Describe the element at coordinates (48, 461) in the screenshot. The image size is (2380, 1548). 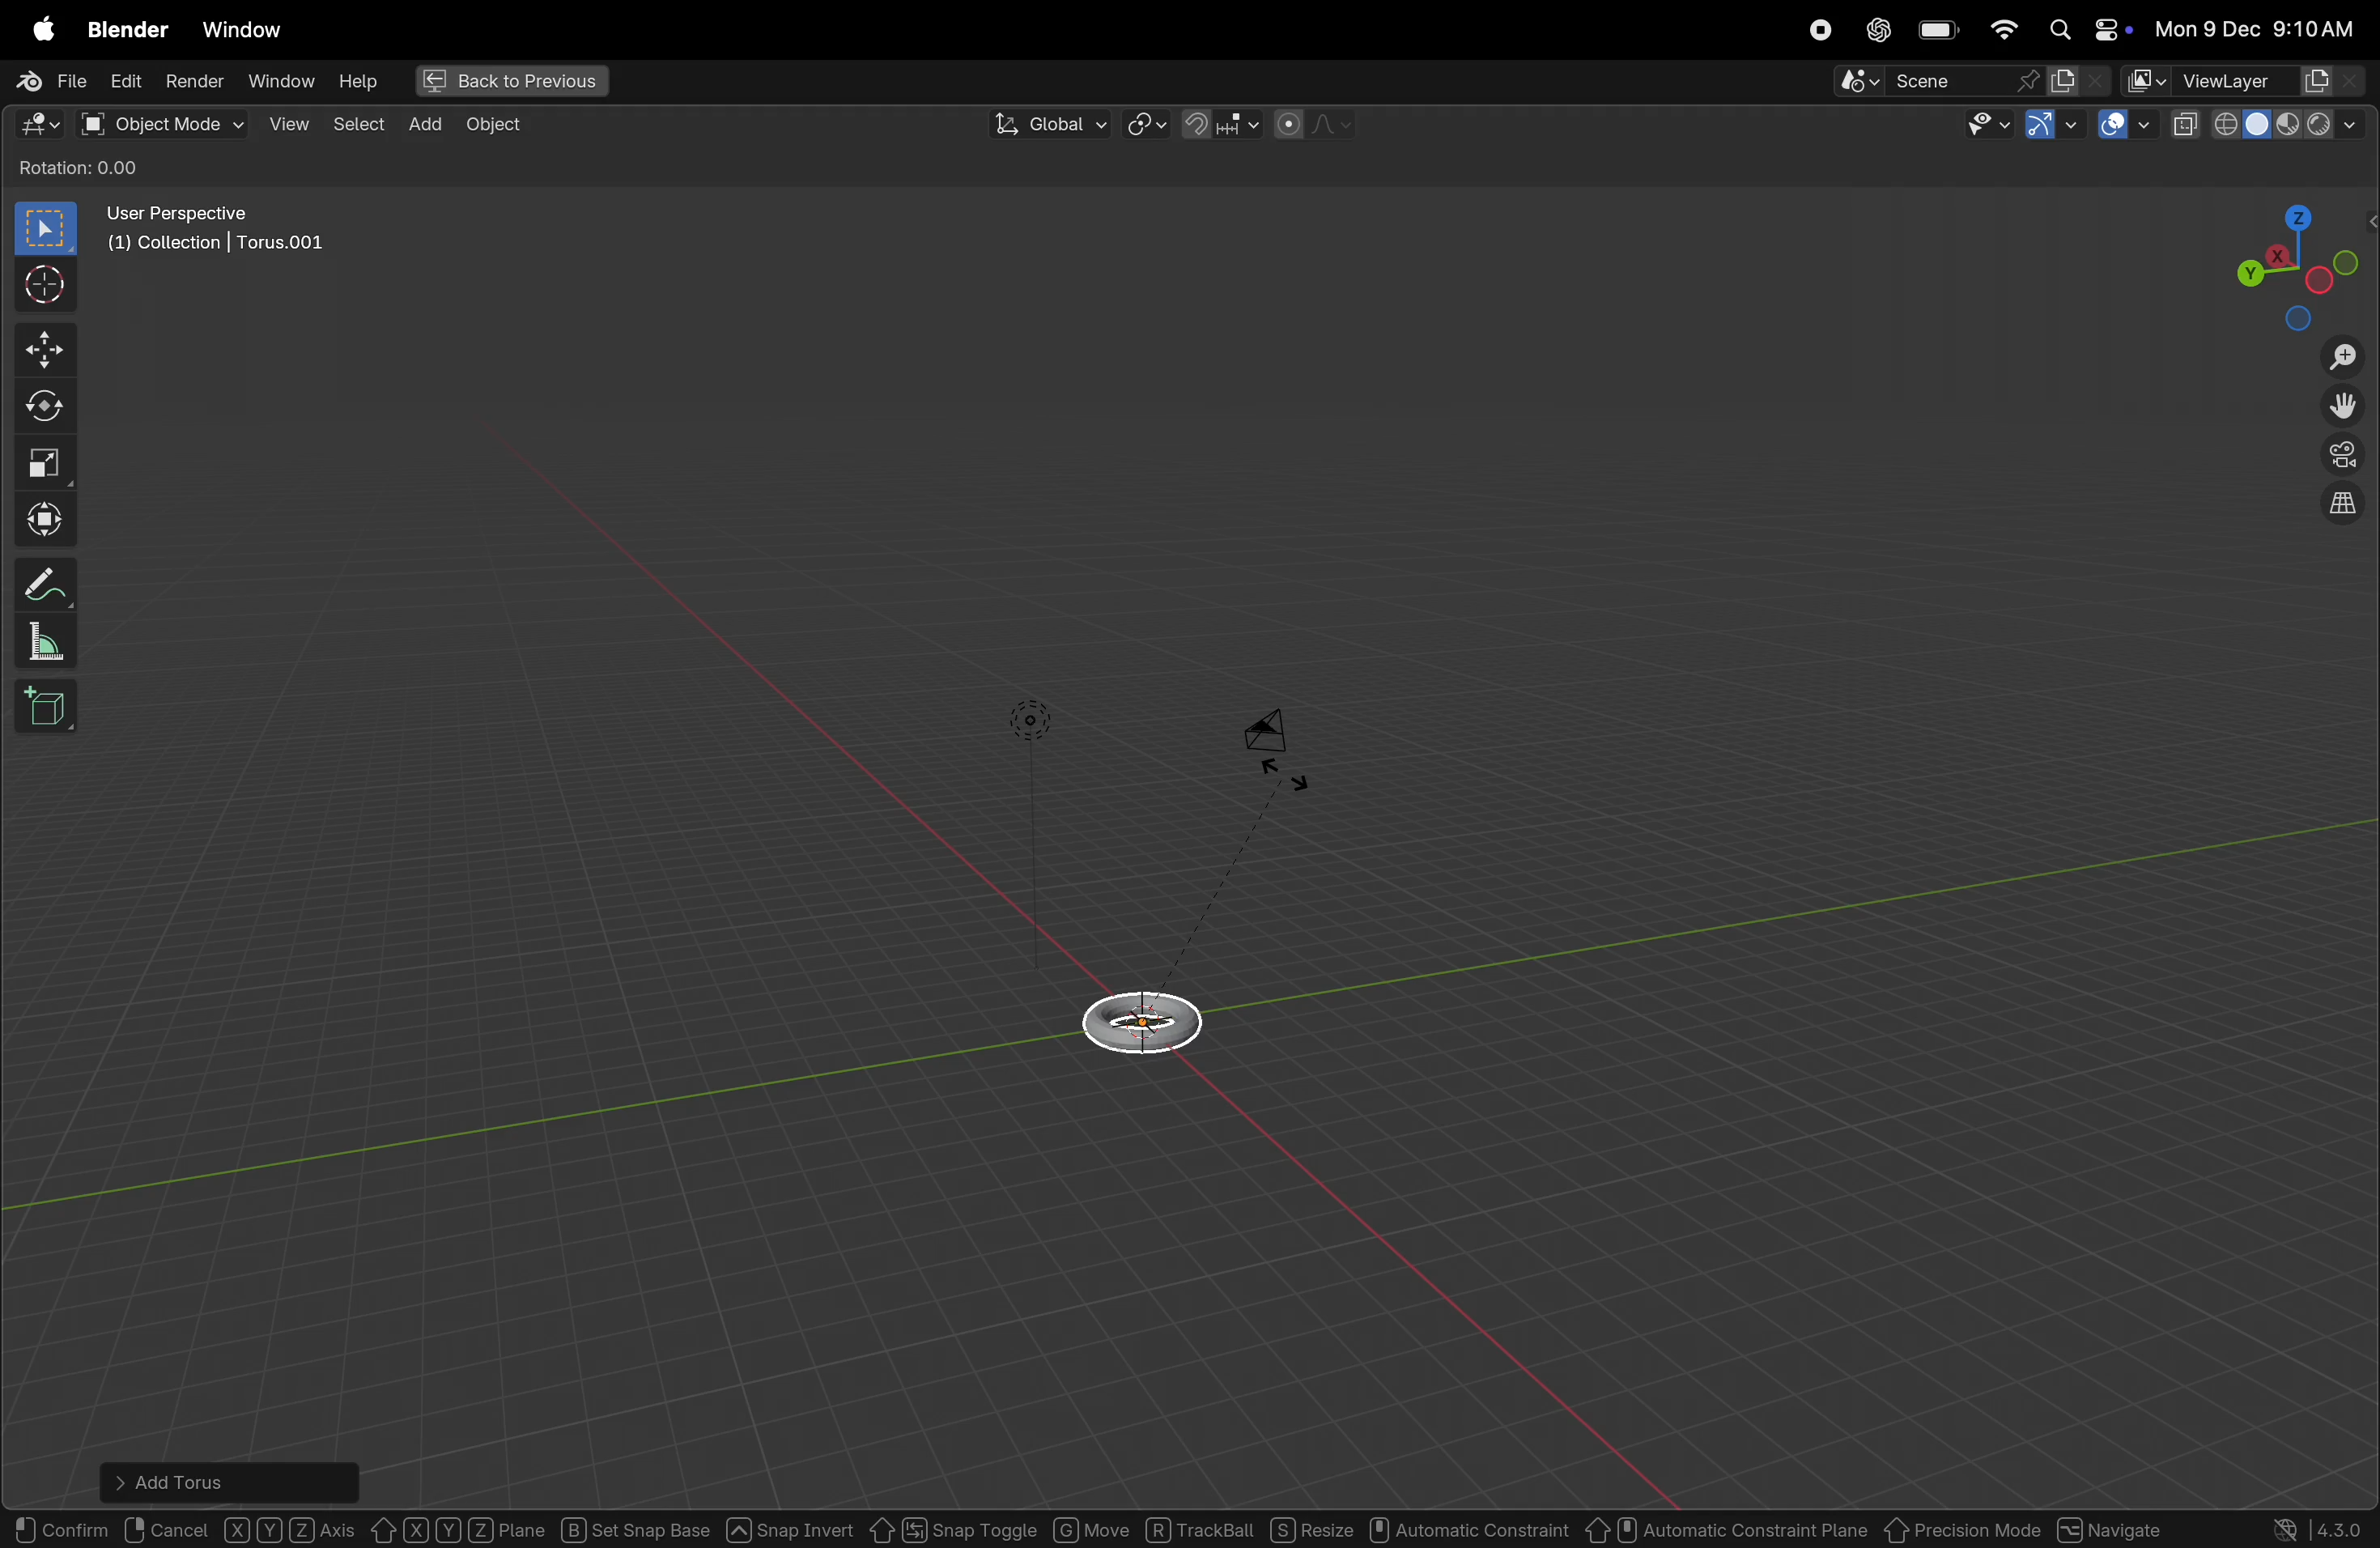
I see `scale` at that location.